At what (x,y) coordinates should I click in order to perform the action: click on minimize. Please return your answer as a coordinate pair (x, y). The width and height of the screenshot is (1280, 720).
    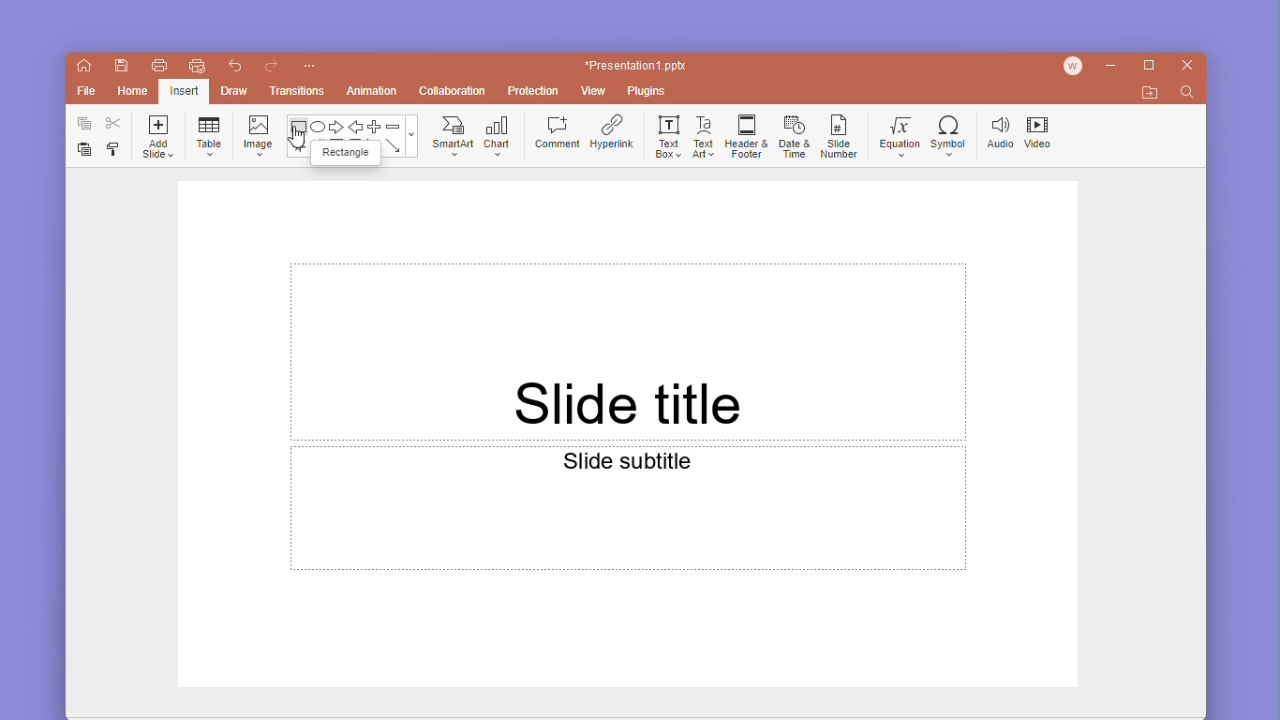
    Looking at the image, I should click on (1113, 67).